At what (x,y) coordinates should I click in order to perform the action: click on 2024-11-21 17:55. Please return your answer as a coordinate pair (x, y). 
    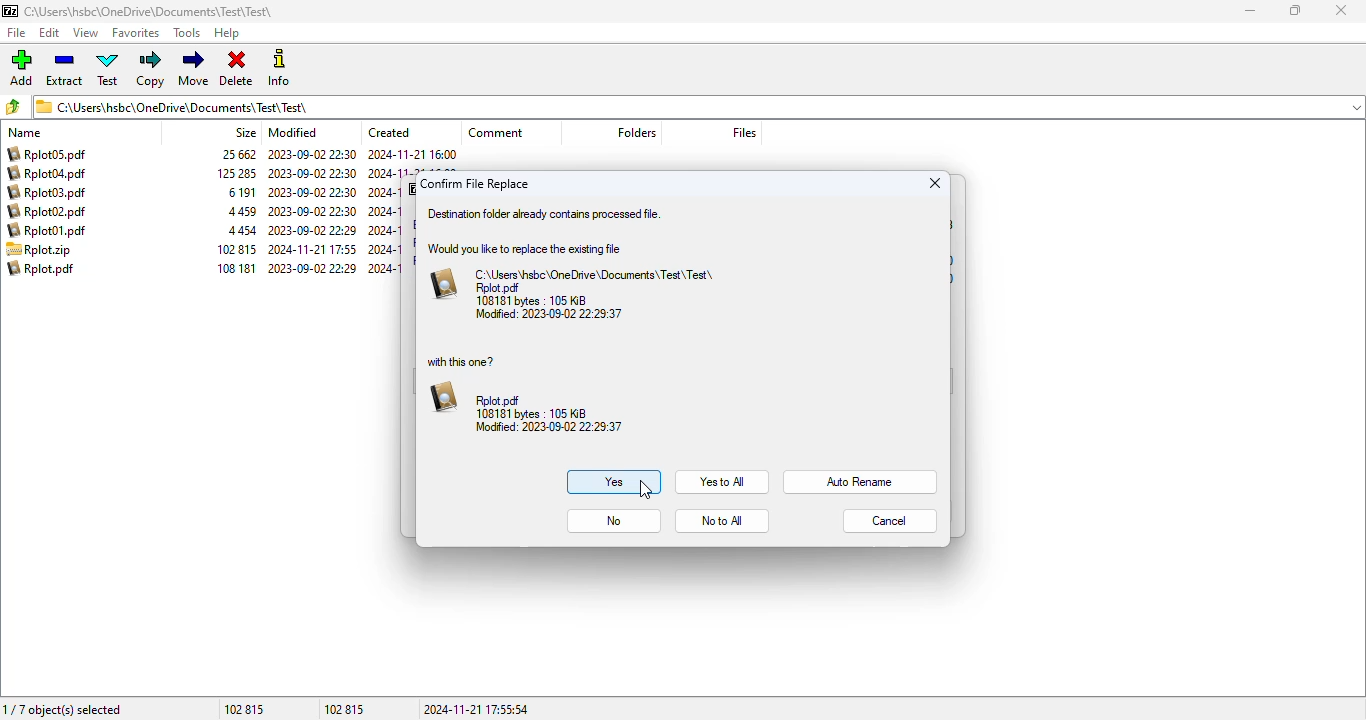
    Looking at the image, I should click on (312, 249).